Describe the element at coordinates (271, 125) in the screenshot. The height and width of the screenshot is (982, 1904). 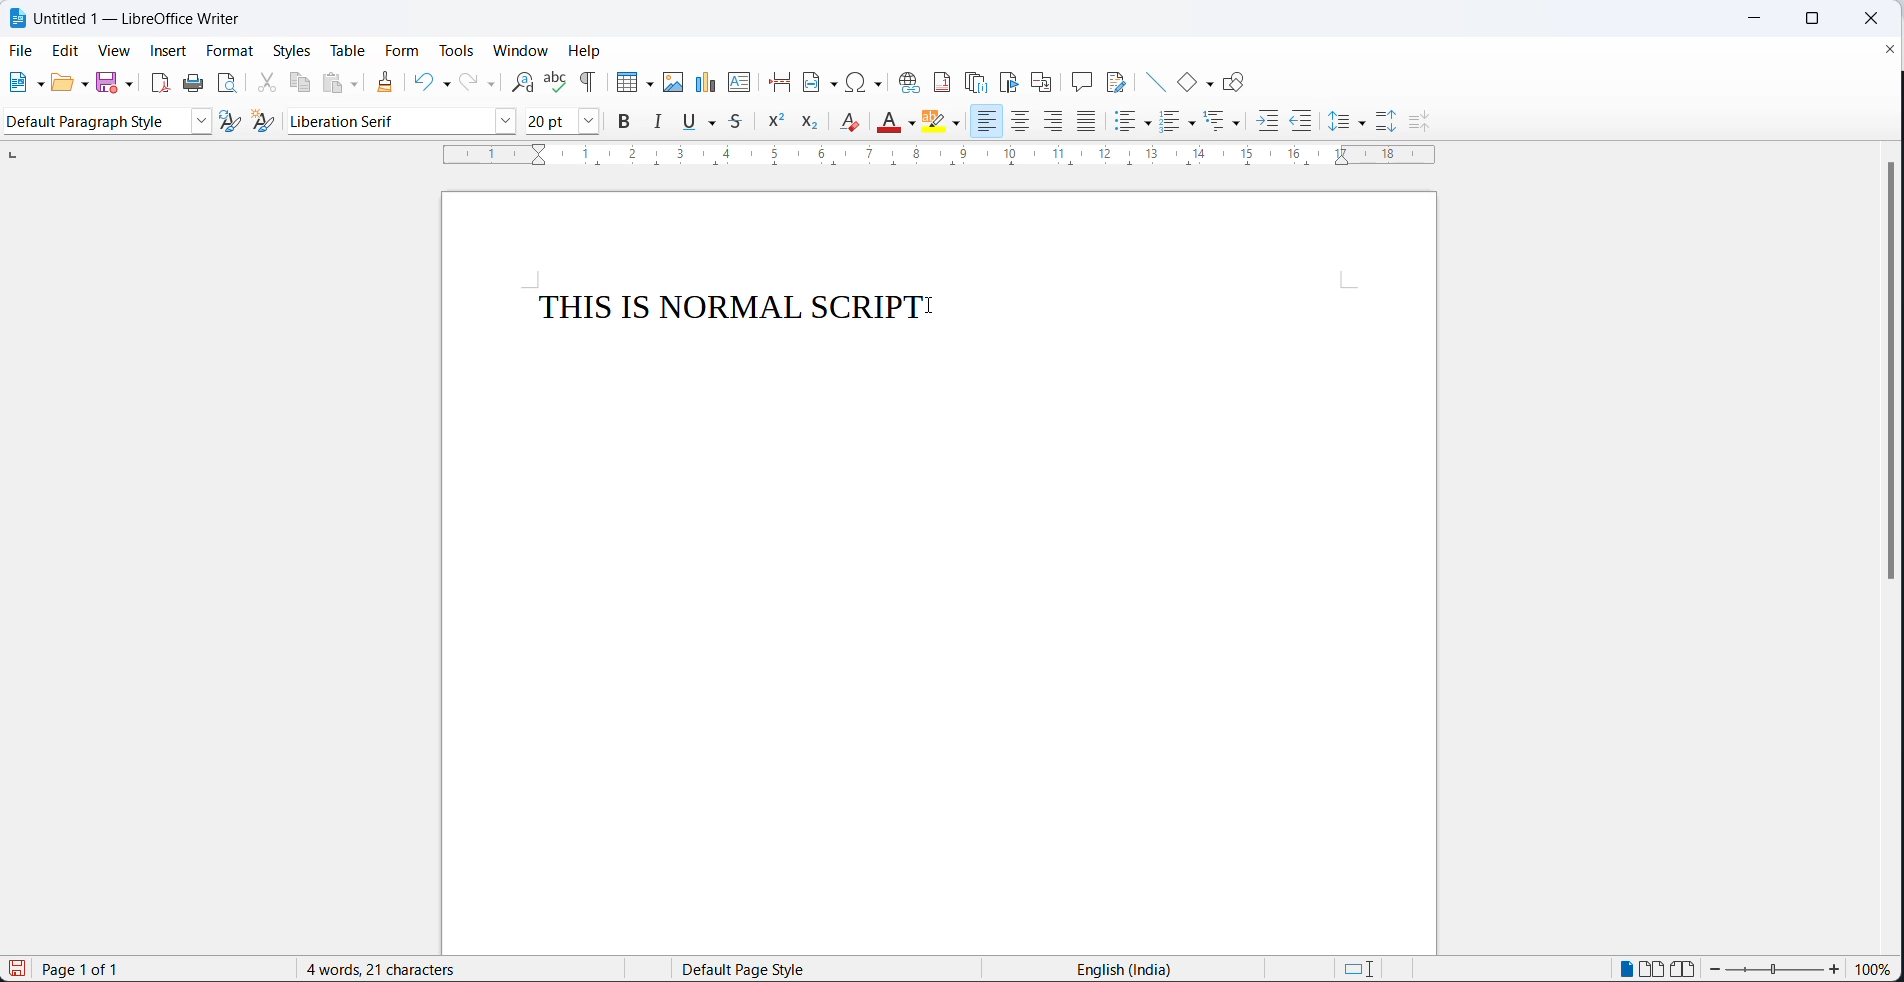
I see `create new style from selection` at that location.